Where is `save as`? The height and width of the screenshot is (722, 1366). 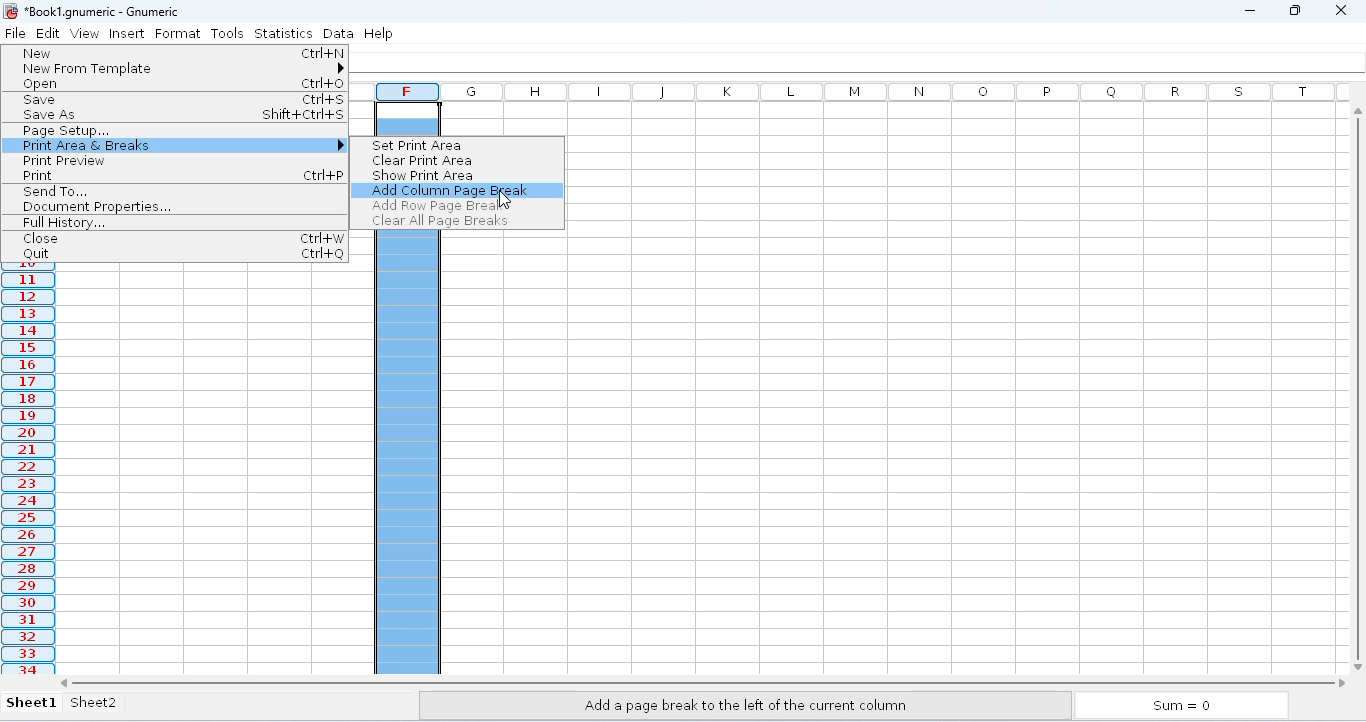 save as is located at coordinates (51, 116).